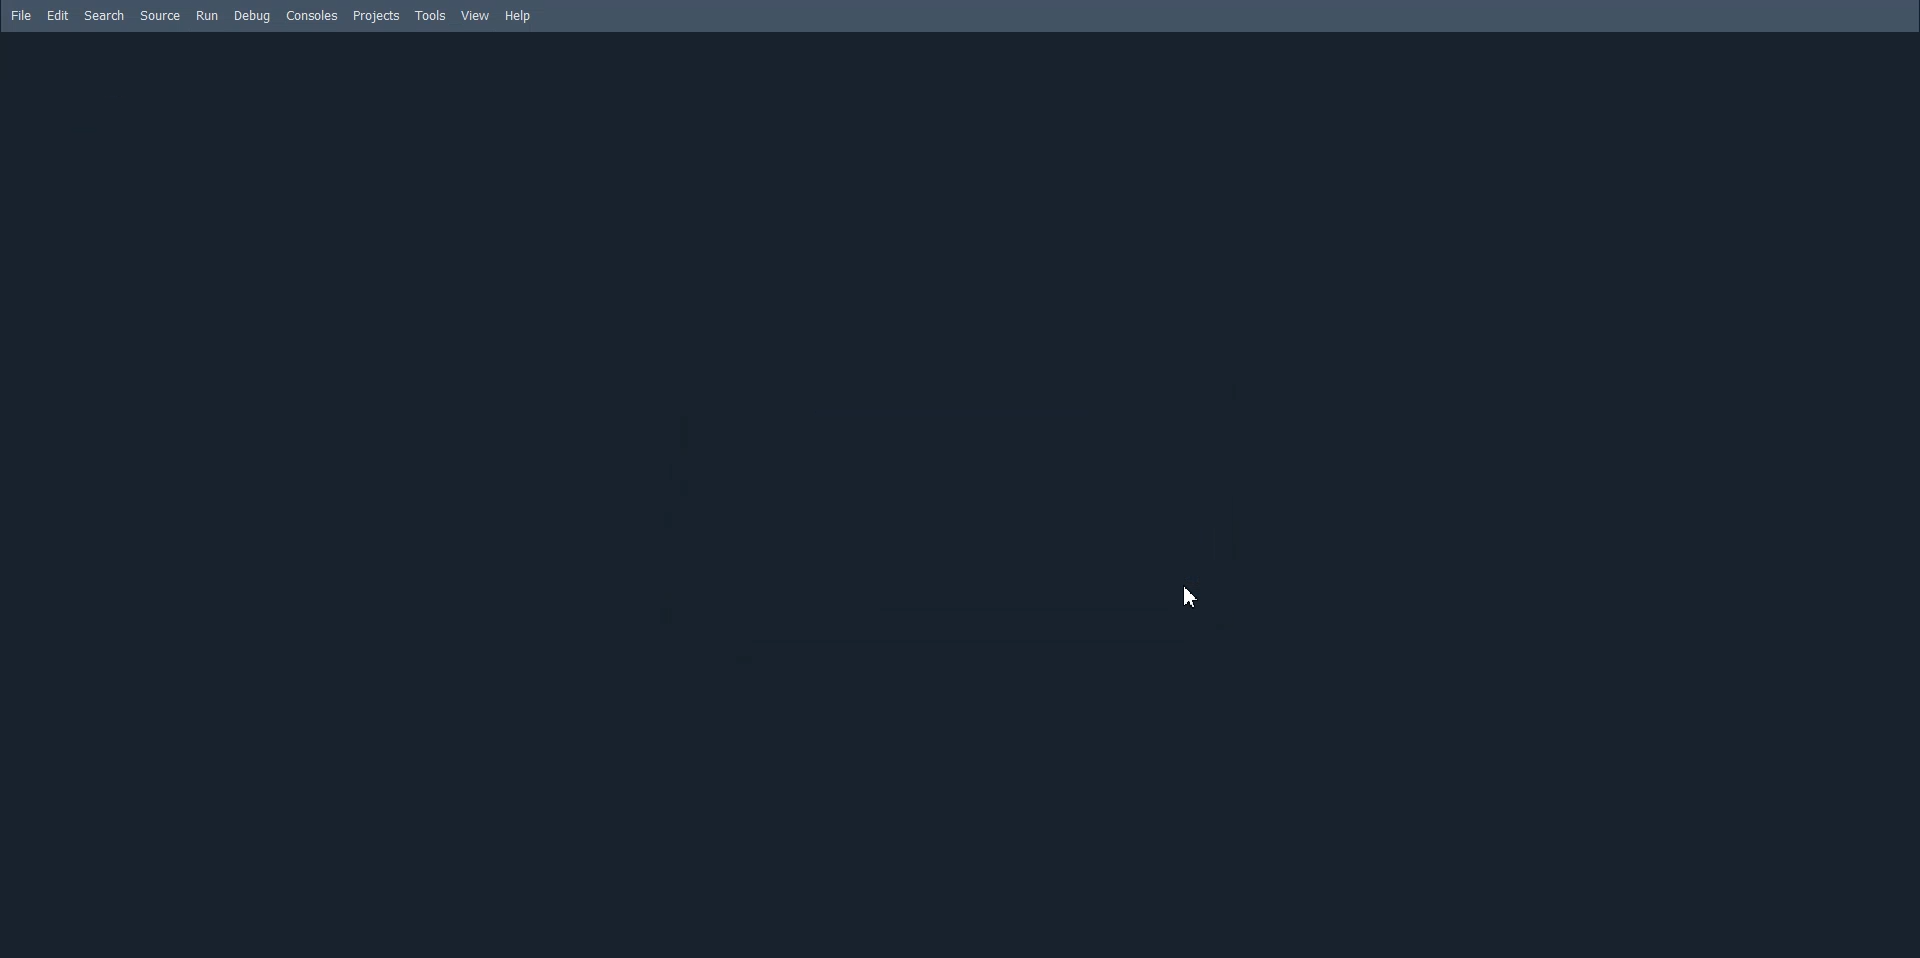 This screenshot has height=958, width=1920. Describe the element at coordinates (104, 15) in the screenshot. I see `Search` at that location.